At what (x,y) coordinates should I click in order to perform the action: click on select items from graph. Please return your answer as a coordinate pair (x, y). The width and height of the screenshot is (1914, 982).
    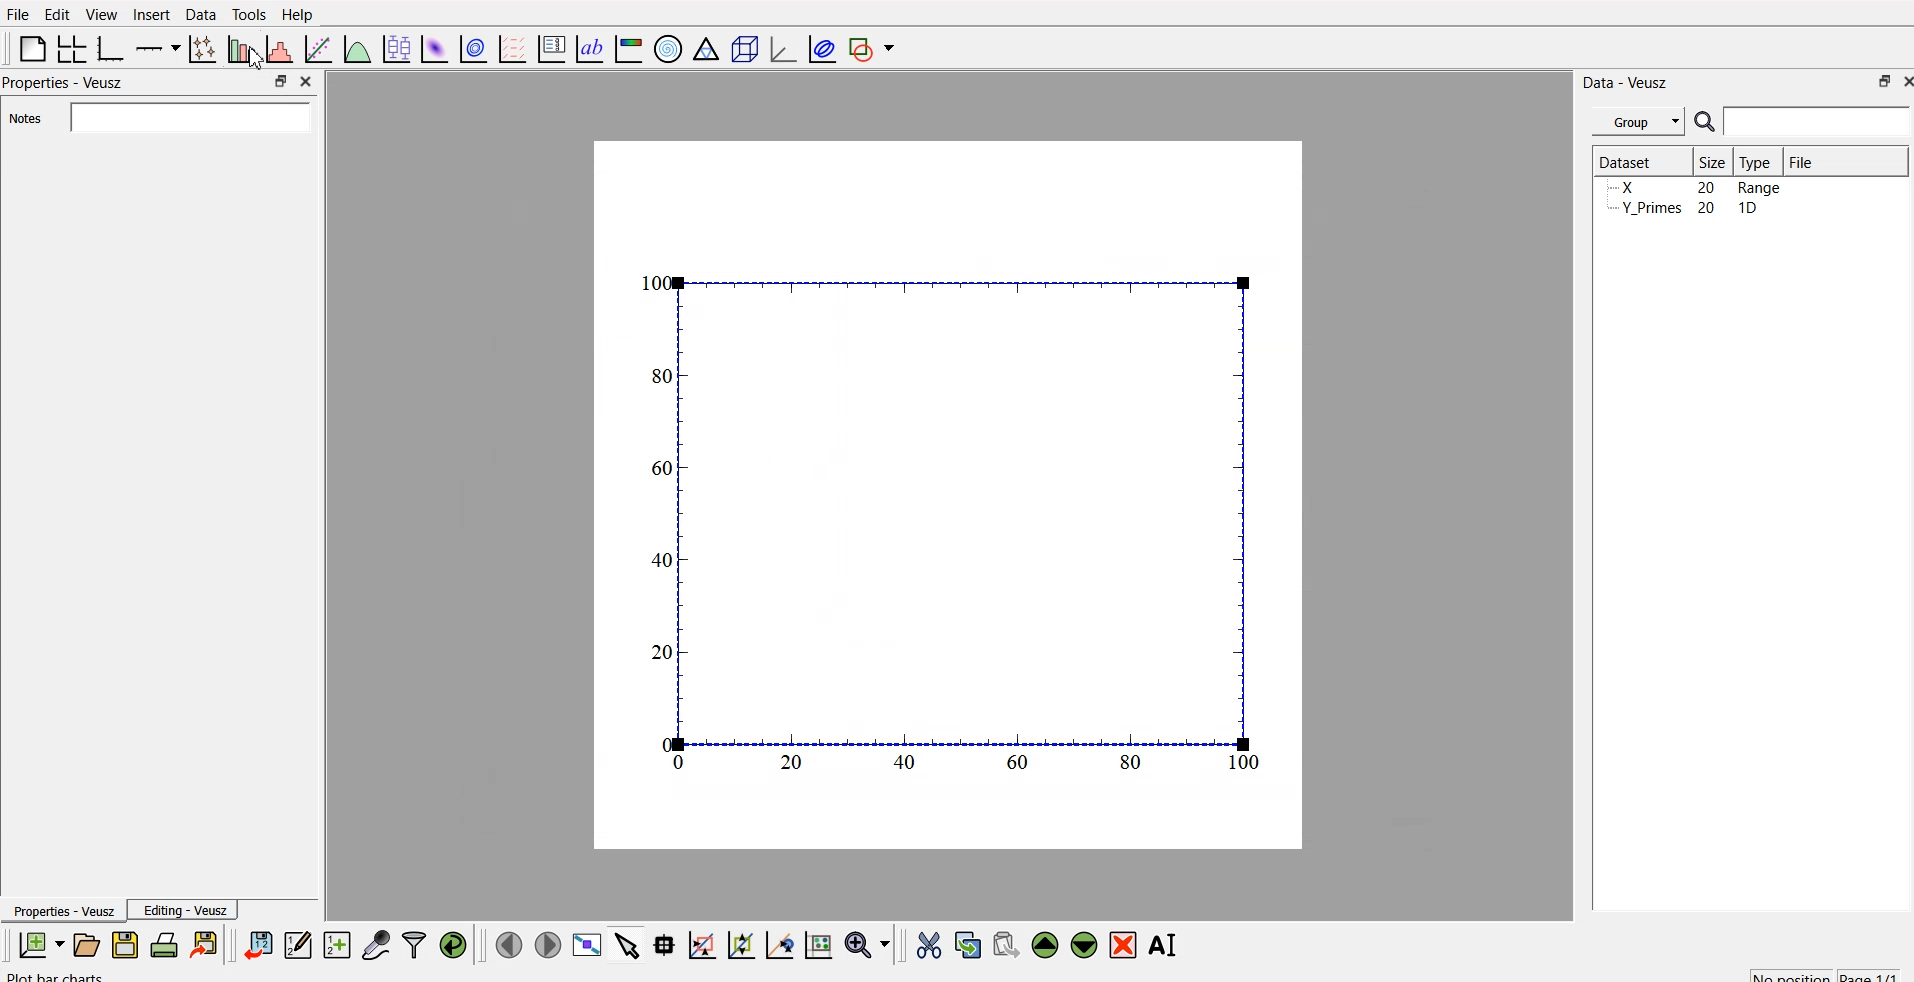
    Looking at the image, I should click on (629, 944).